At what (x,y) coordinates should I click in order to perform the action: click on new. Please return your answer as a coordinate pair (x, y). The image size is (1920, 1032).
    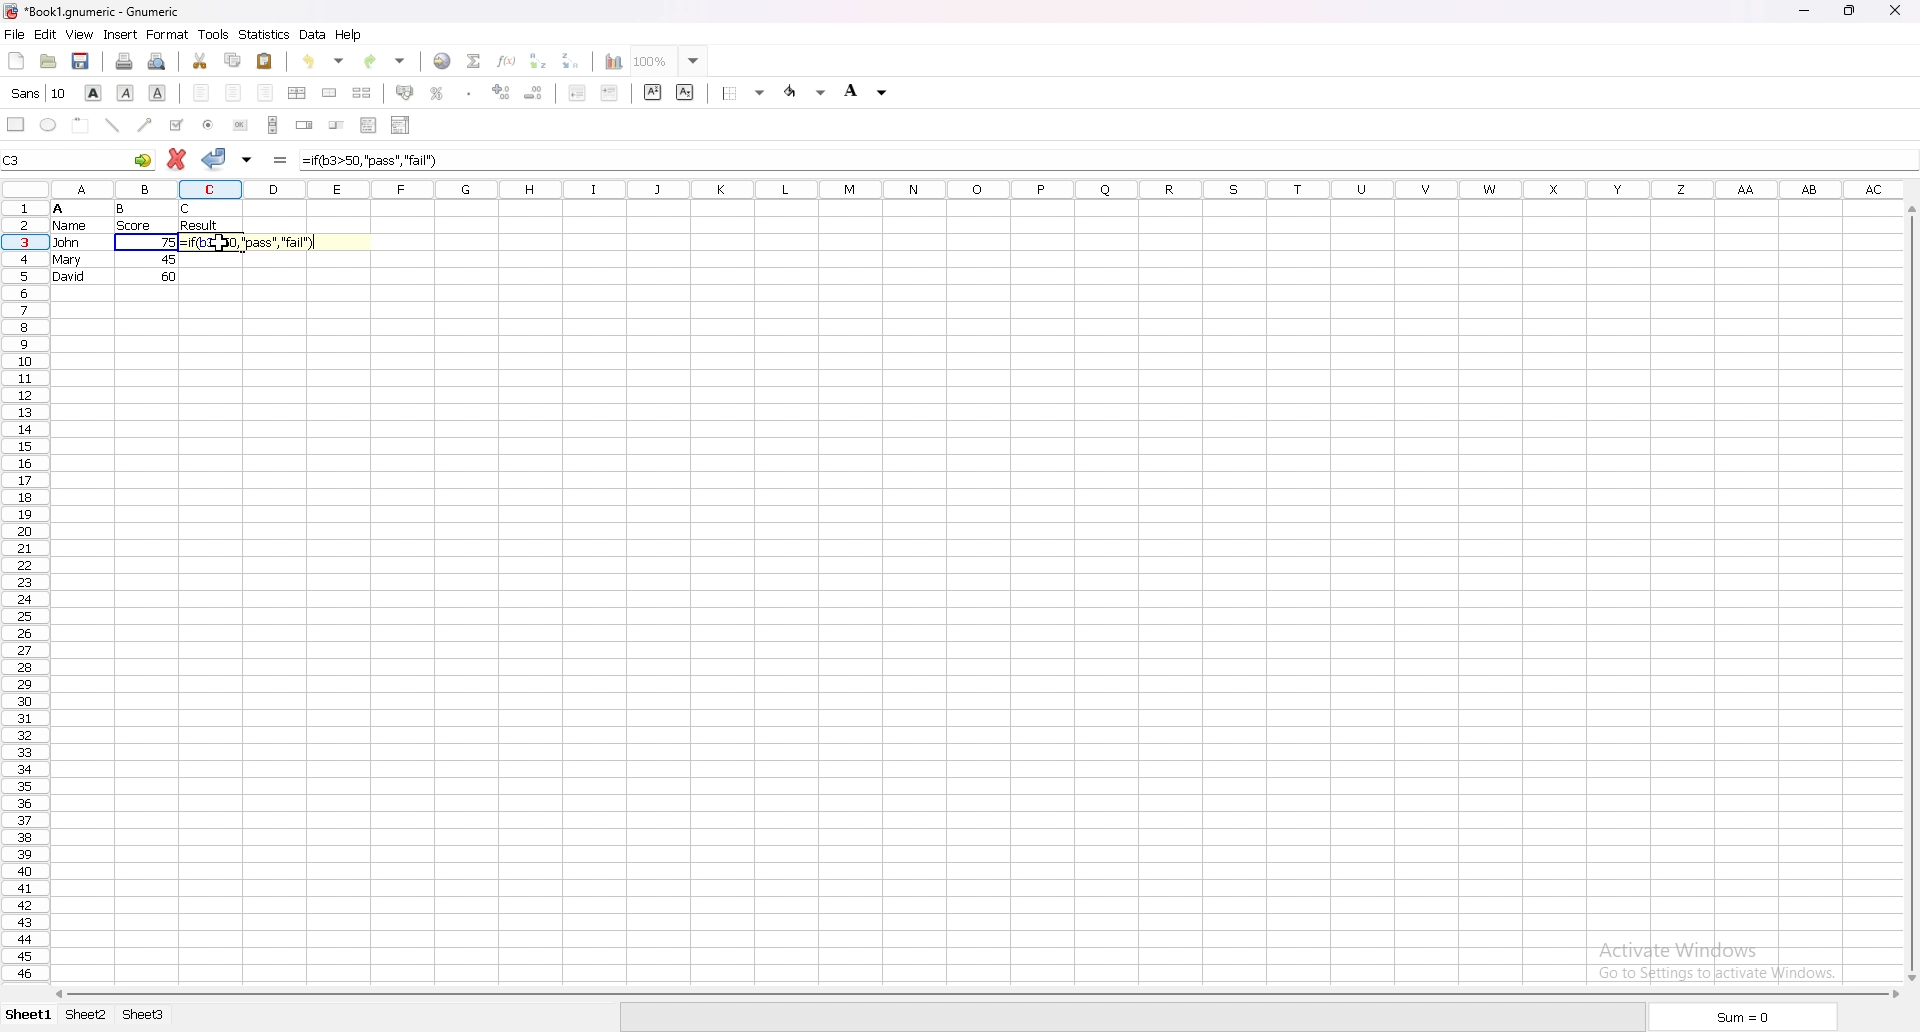
    Looking at the image, I should click on (16, 61).